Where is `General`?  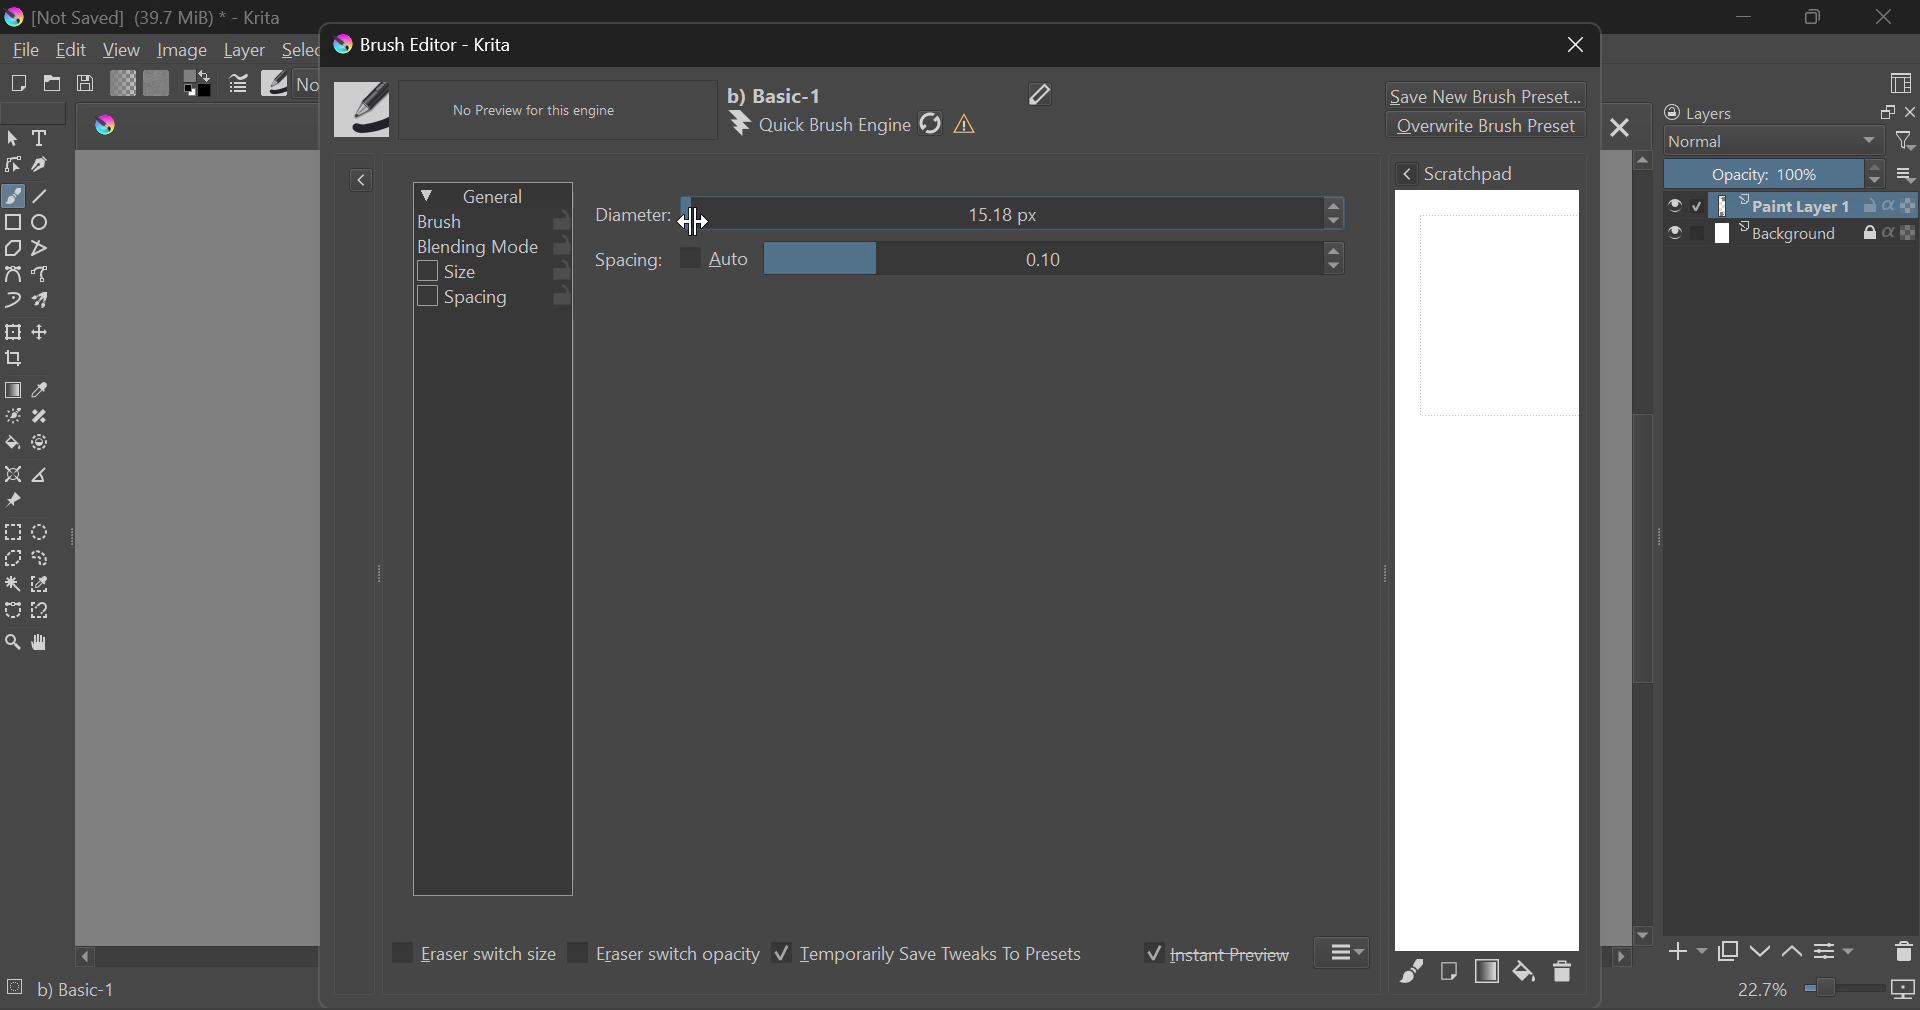 General is located at coordinates (491, 193).